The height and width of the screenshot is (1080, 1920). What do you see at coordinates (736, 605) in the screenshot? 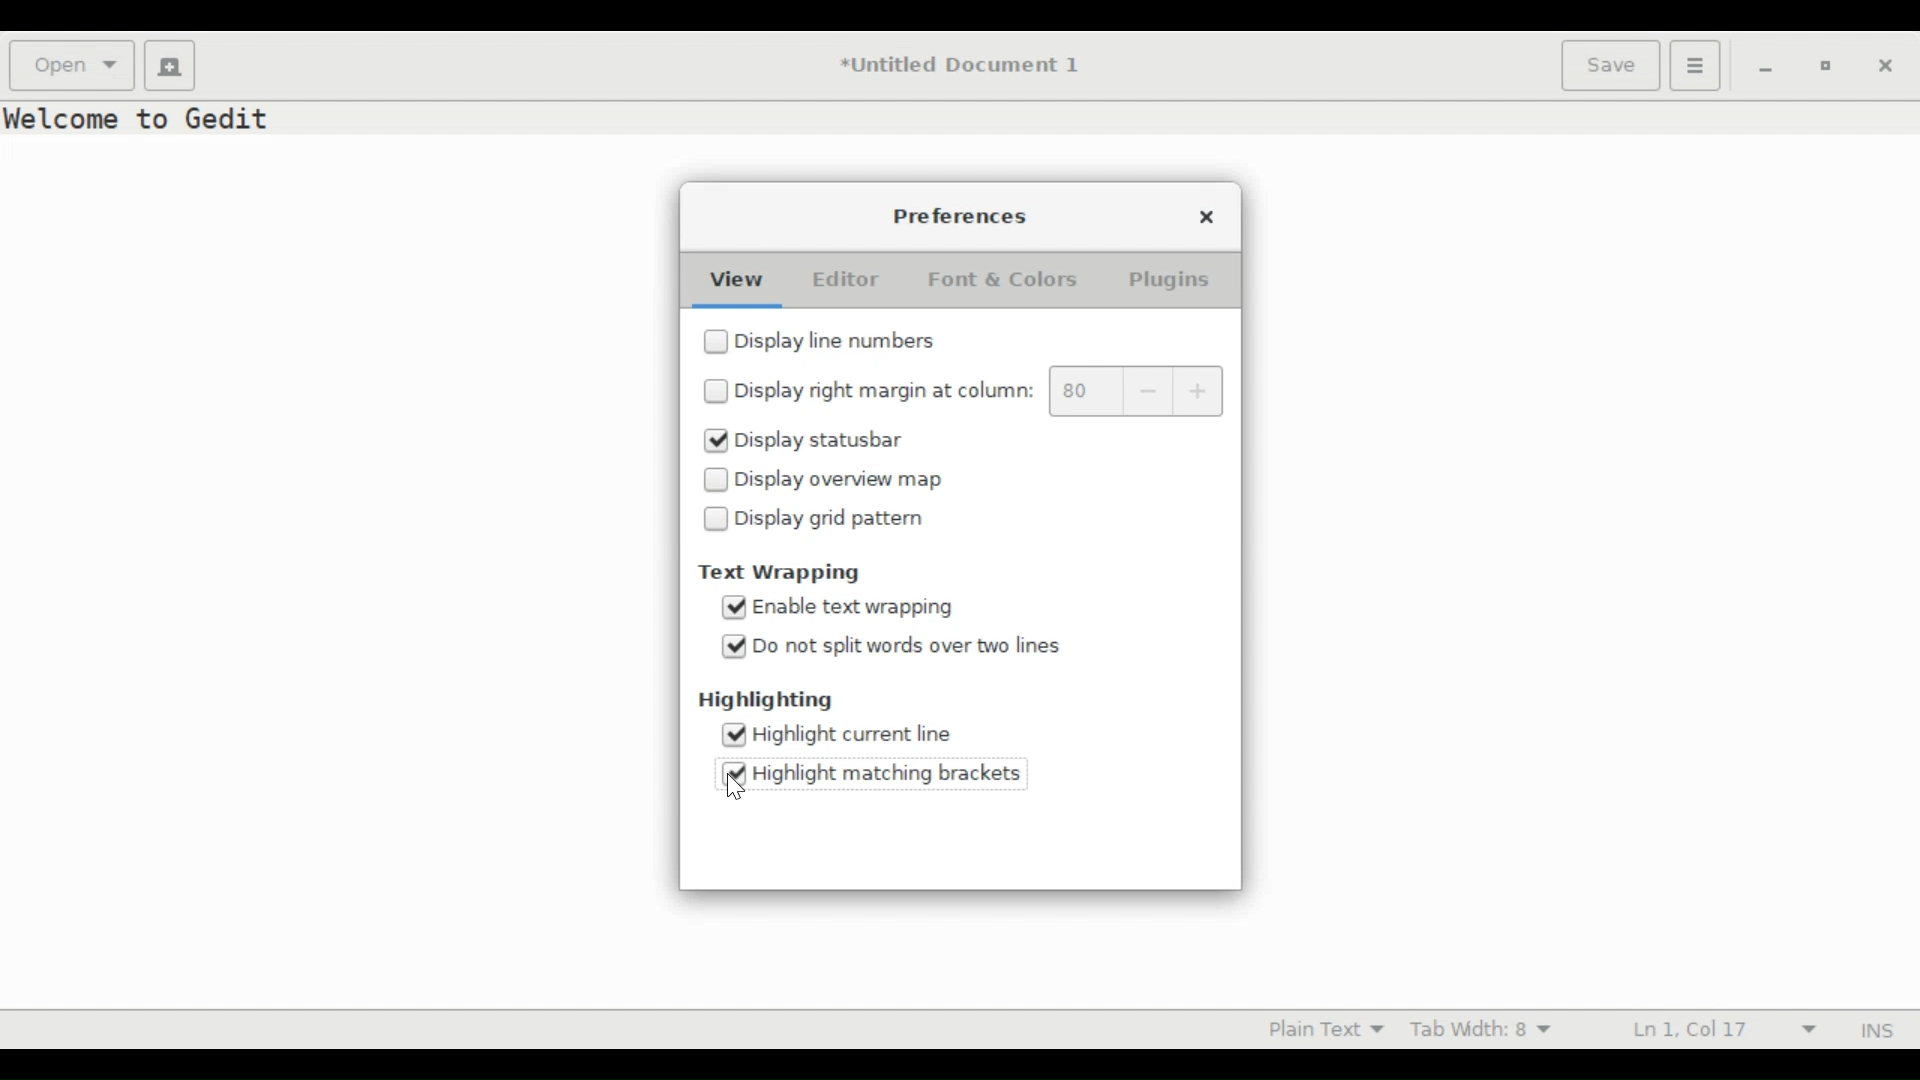
I see `checked checkbox` at bounding box center [736, 605].